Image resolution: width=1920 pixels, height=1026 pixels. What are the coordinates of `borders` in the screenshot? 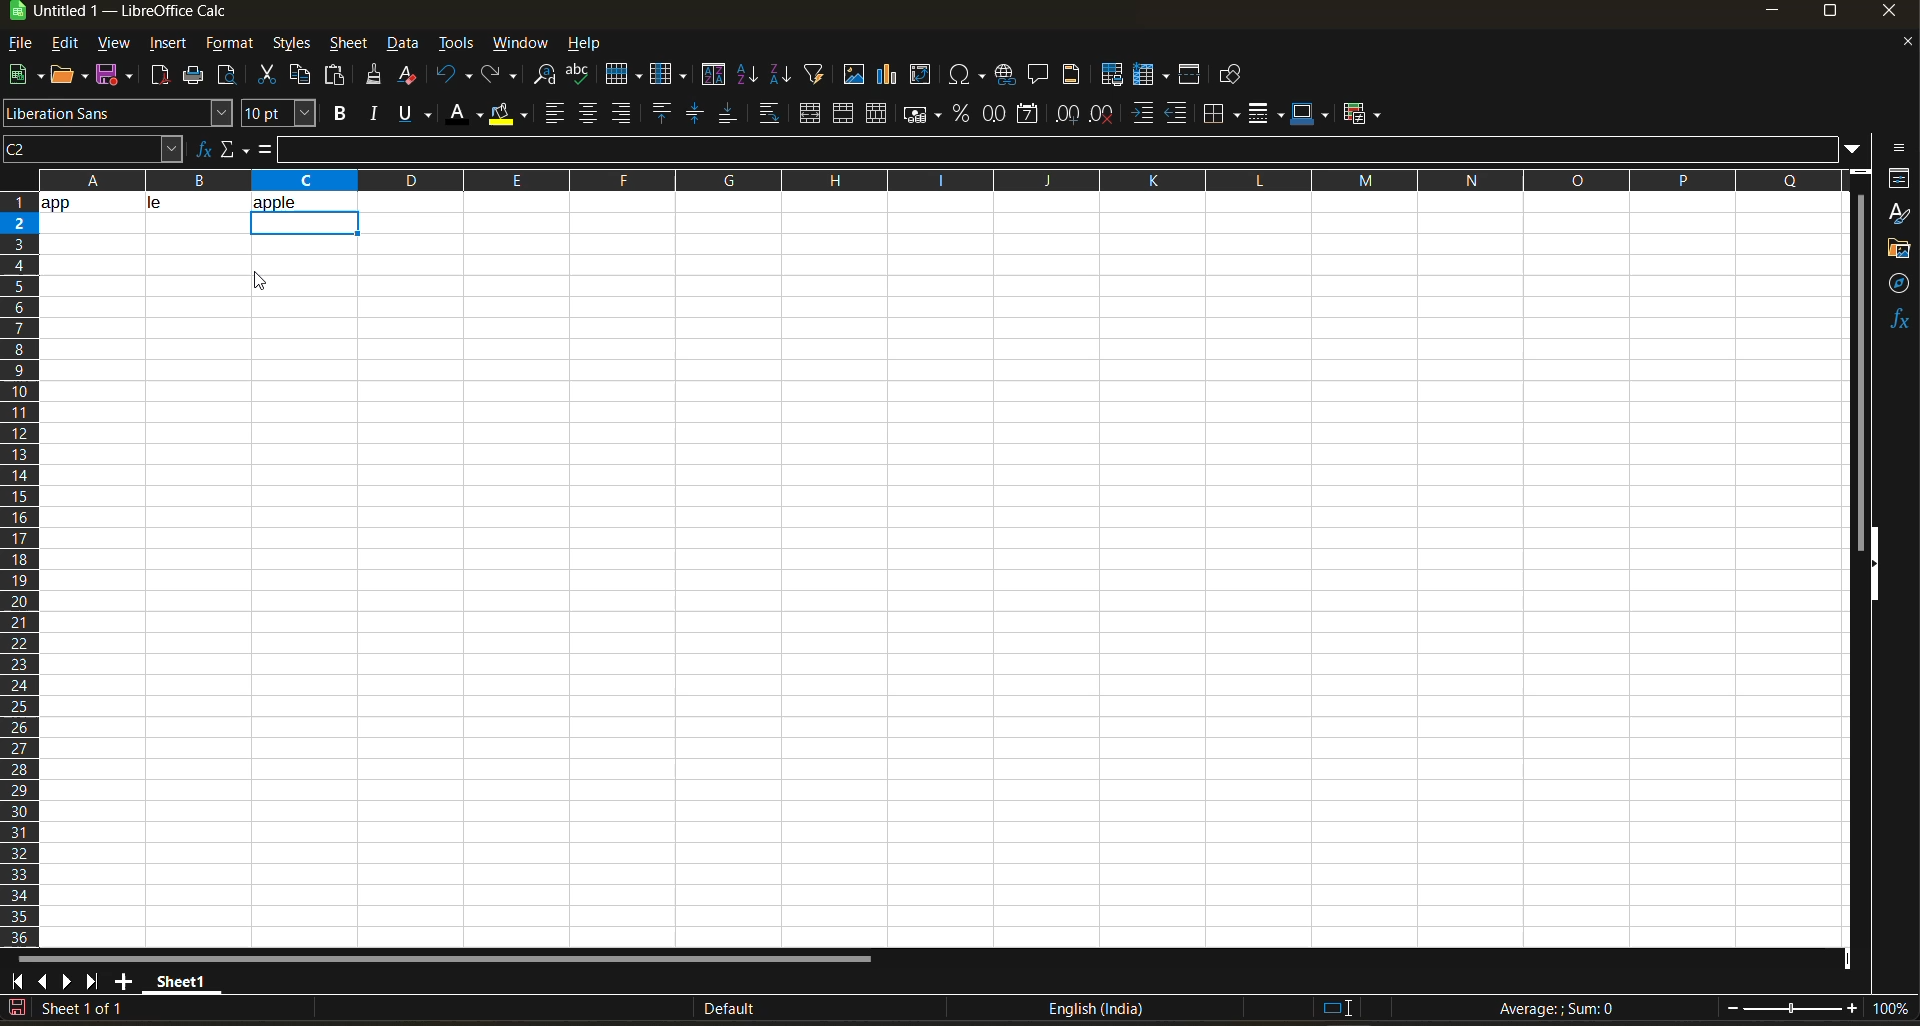 It's located at (1222, 114).